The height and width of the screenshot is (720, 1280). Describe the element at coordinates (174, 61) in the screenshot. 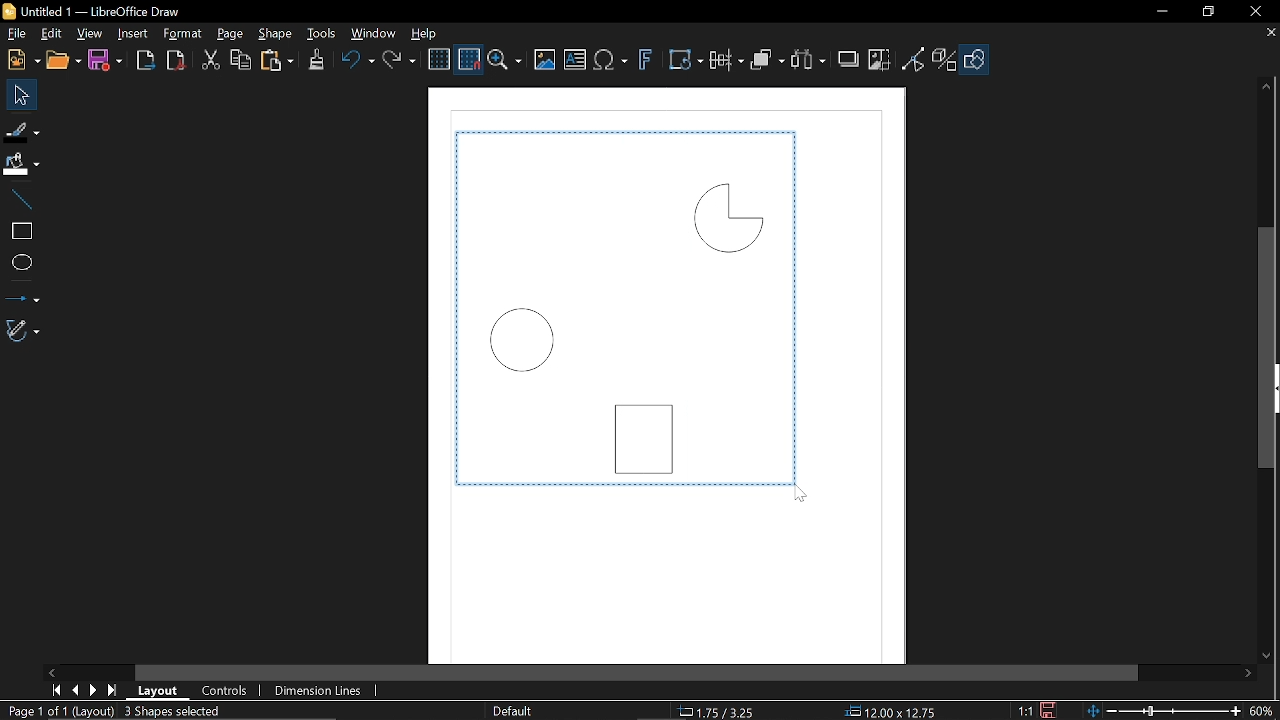

I see `Export pdf` at that location.